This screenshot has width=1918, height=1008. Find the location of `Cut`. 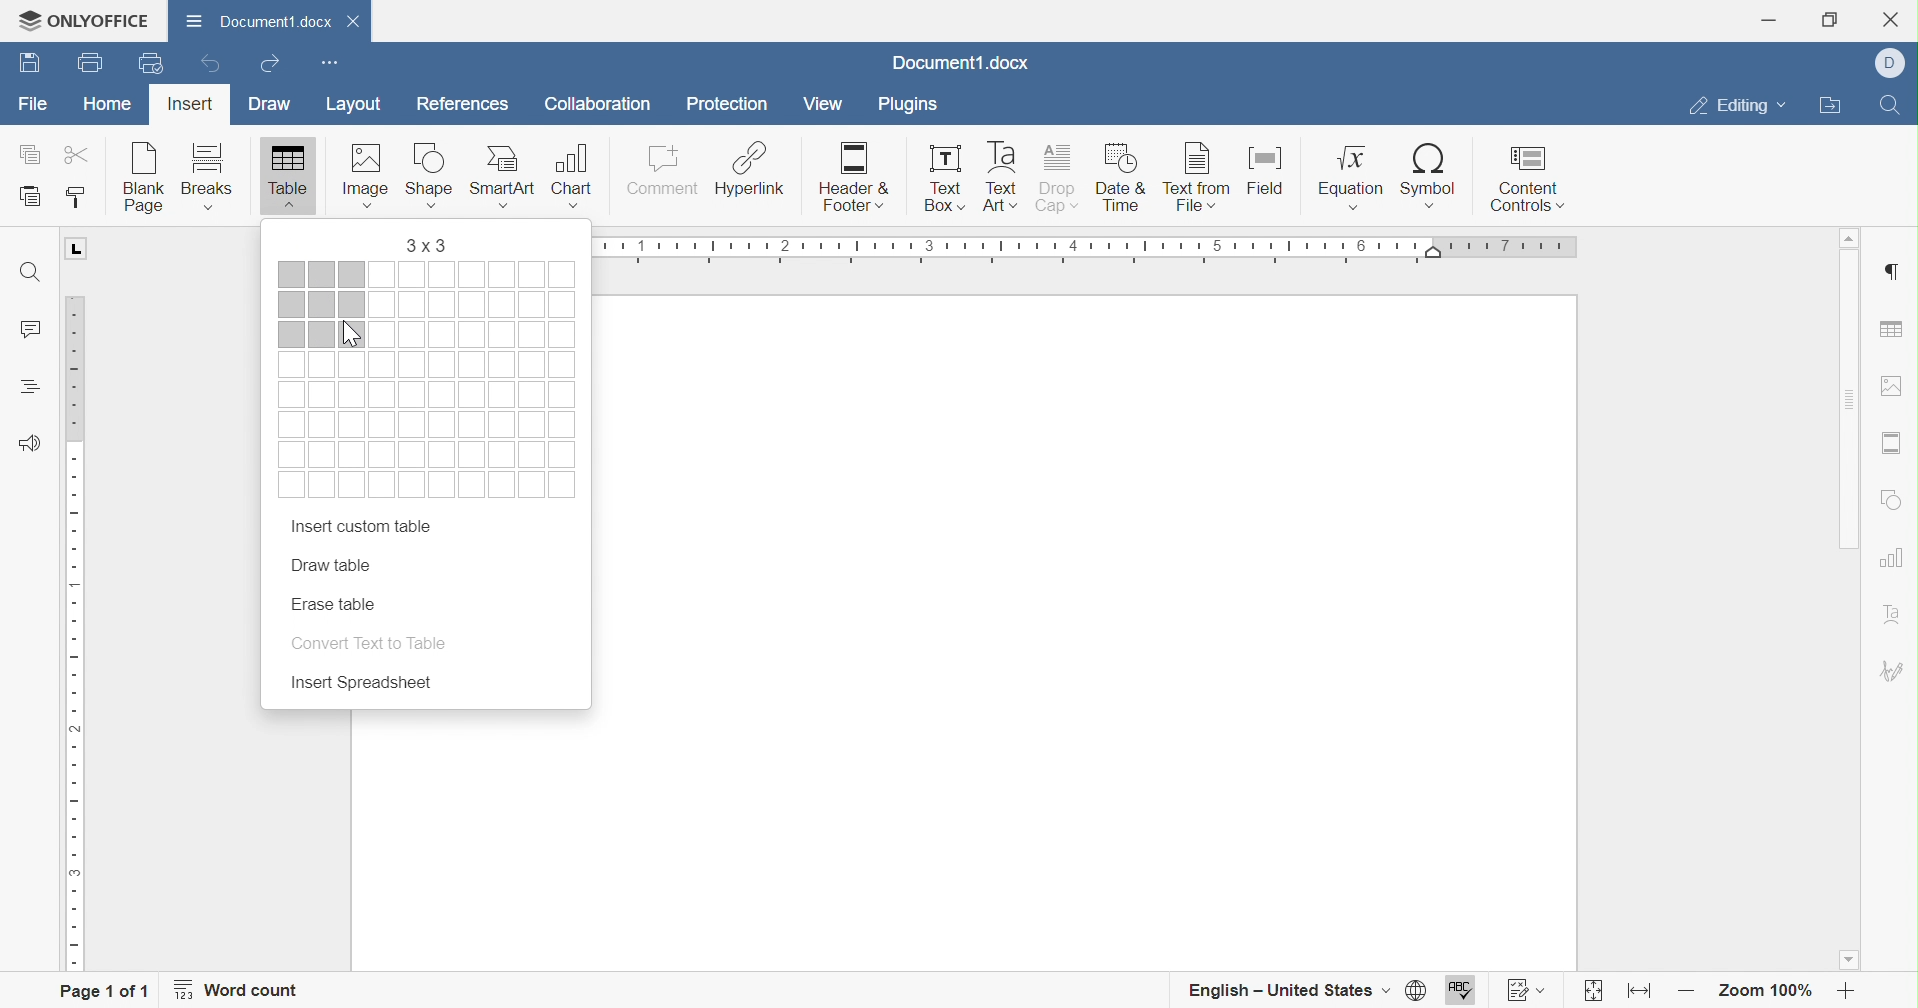

Cut is located at coordinates (79, 153).